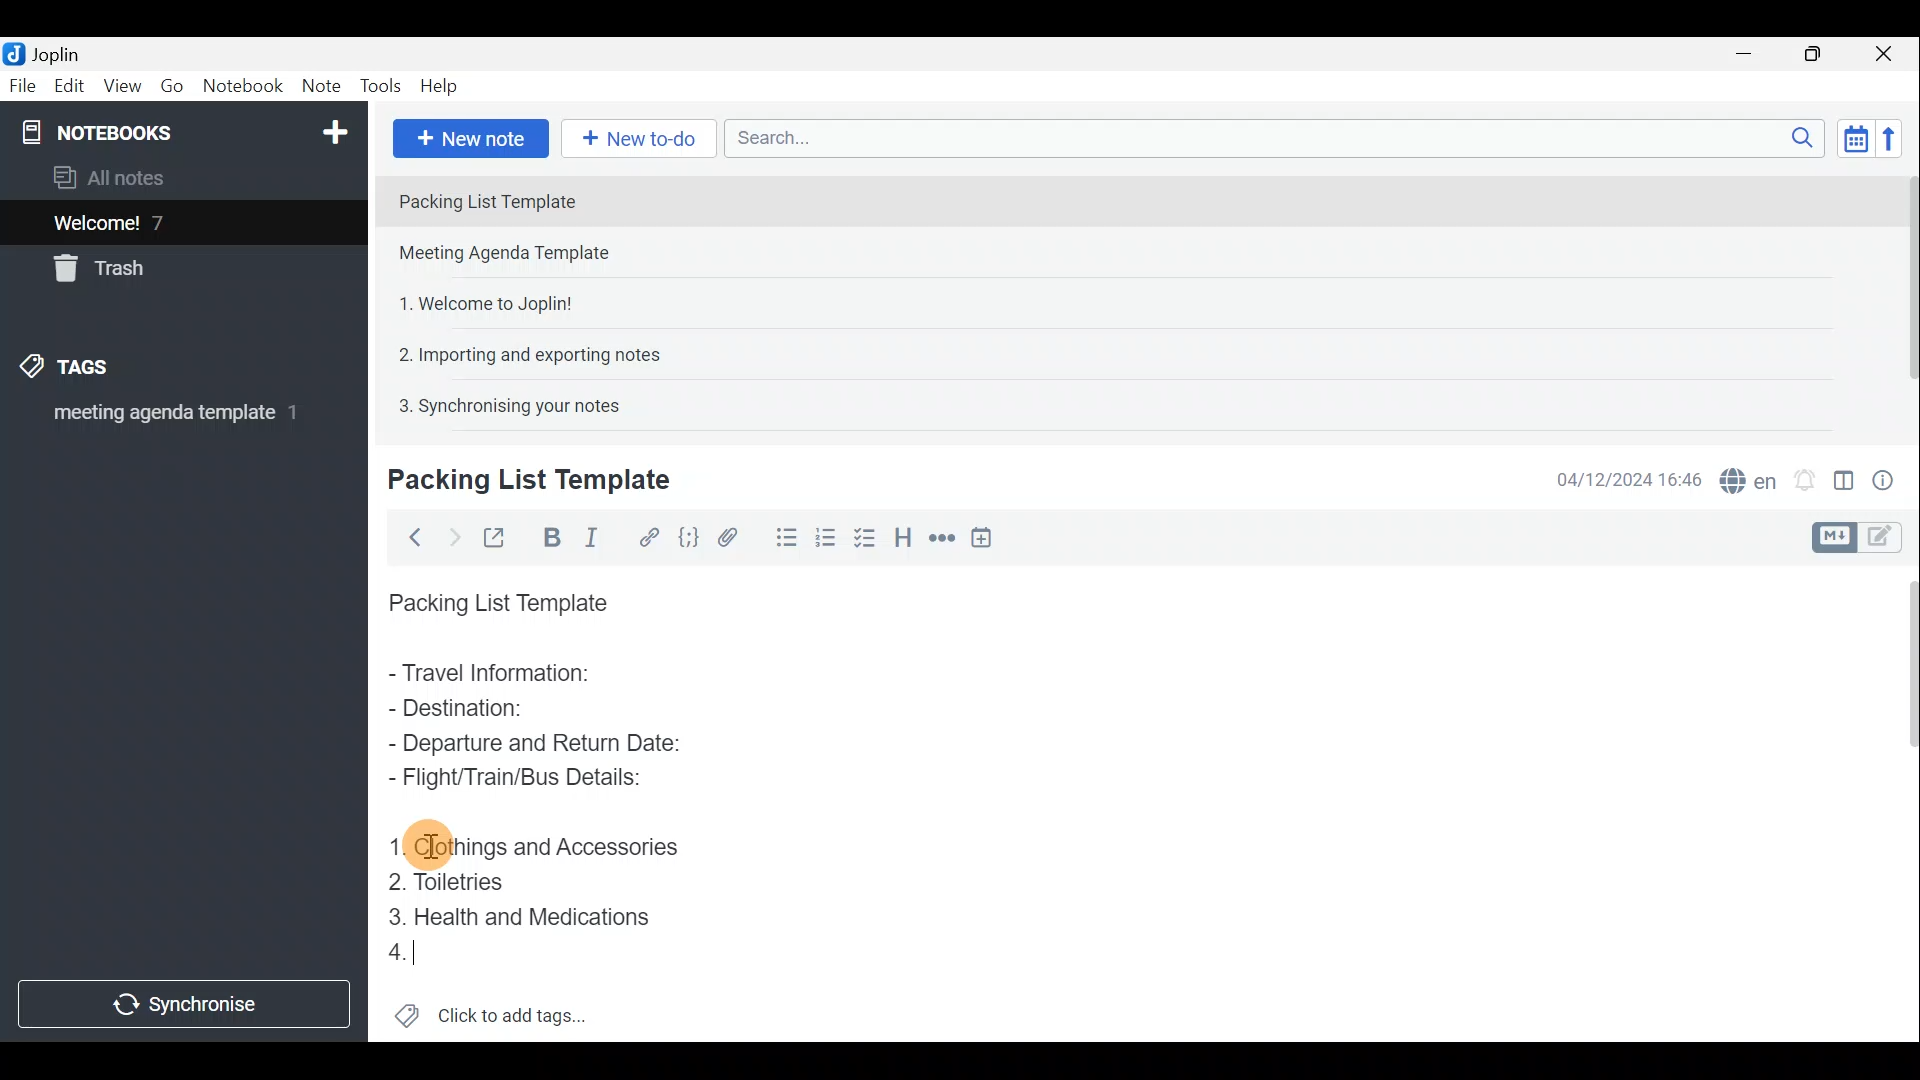 Image resolution: width=1920 pixels, height=1080 pixels. What do you see at coordinates (688, 536) in the screenshot?
I see `Code` at bounding box center [688, 536].